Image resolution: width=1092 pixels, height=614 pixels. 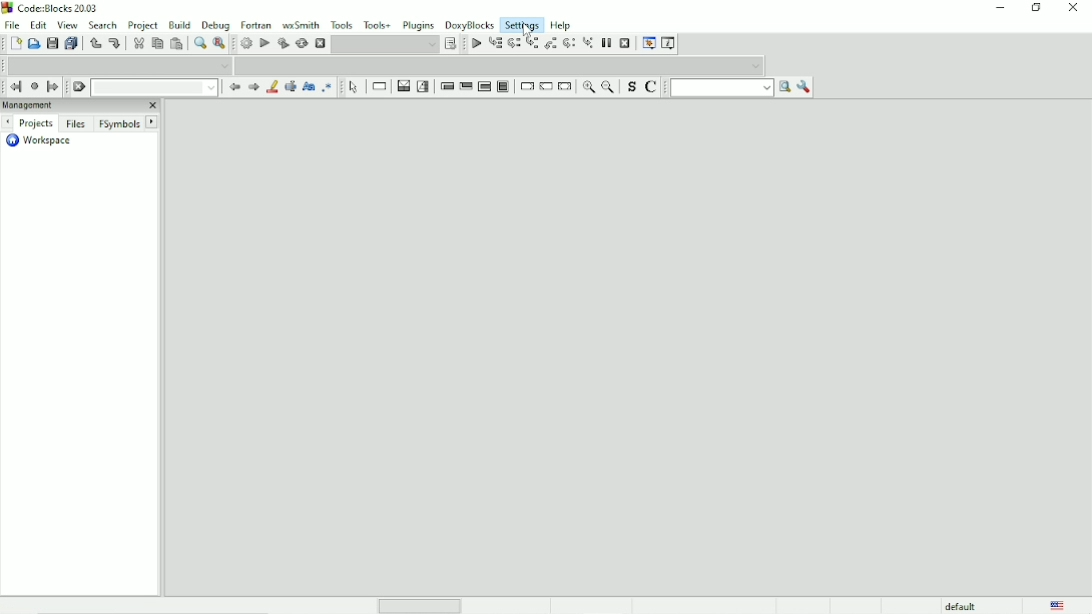 What do you see at coordinates (630, 87) in the screenshot?
I see `Toggle source` at bounding box center [630, 87].